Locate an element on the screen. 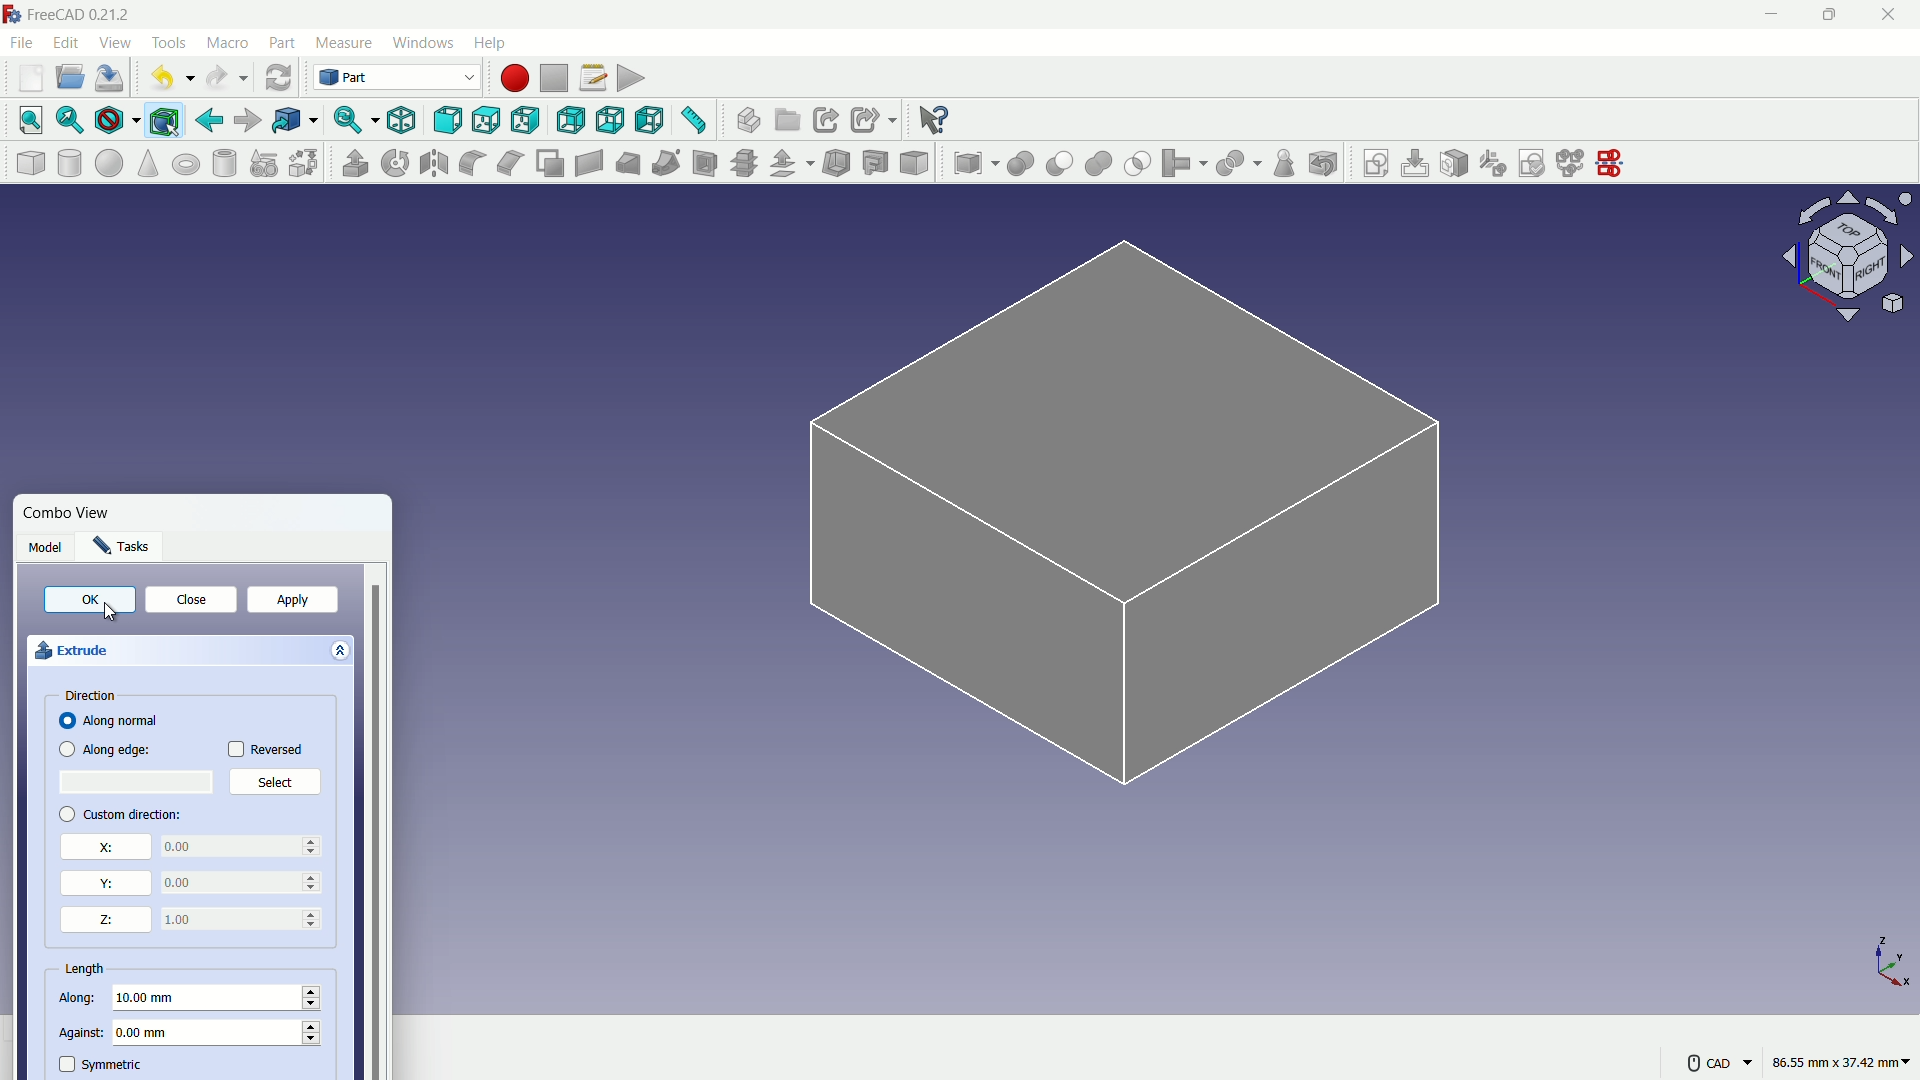 This screenshot has width=1920, height=1080. close is located at coordinates (188, 599).